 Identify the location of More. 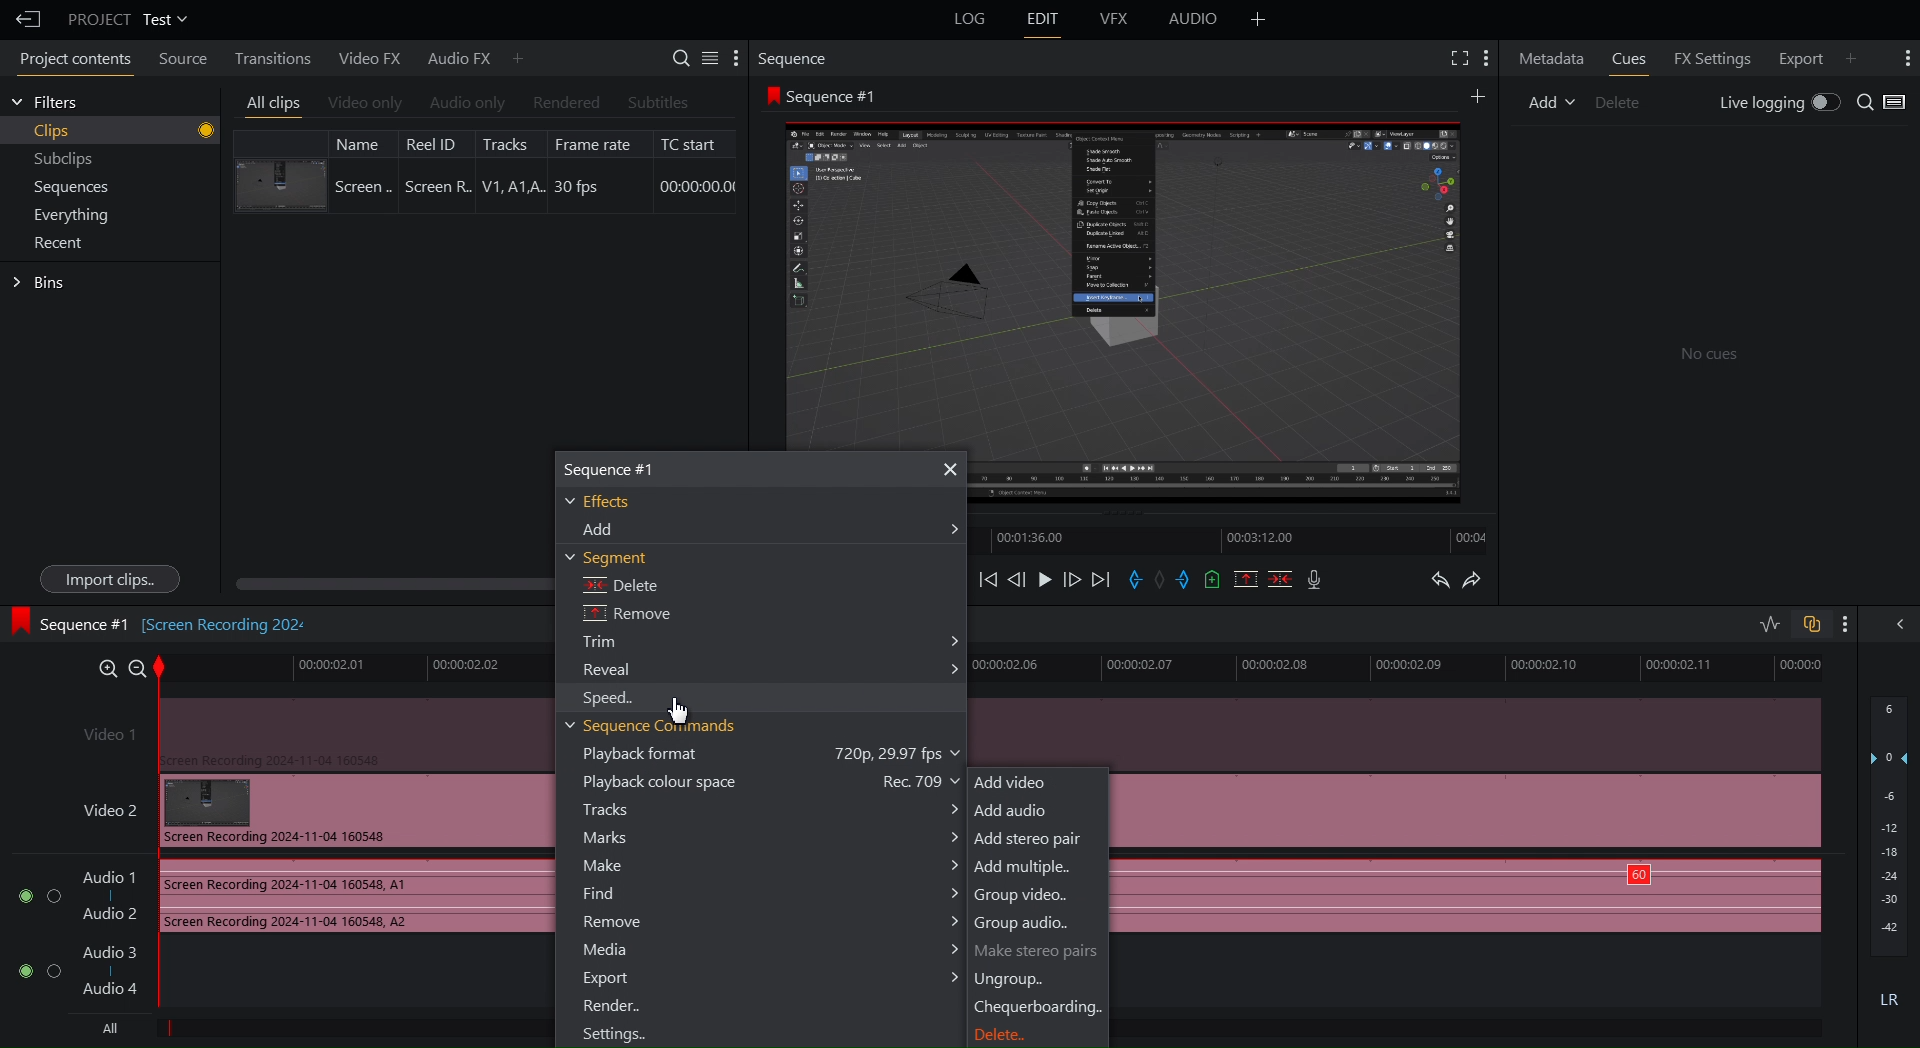
(1904, 58).